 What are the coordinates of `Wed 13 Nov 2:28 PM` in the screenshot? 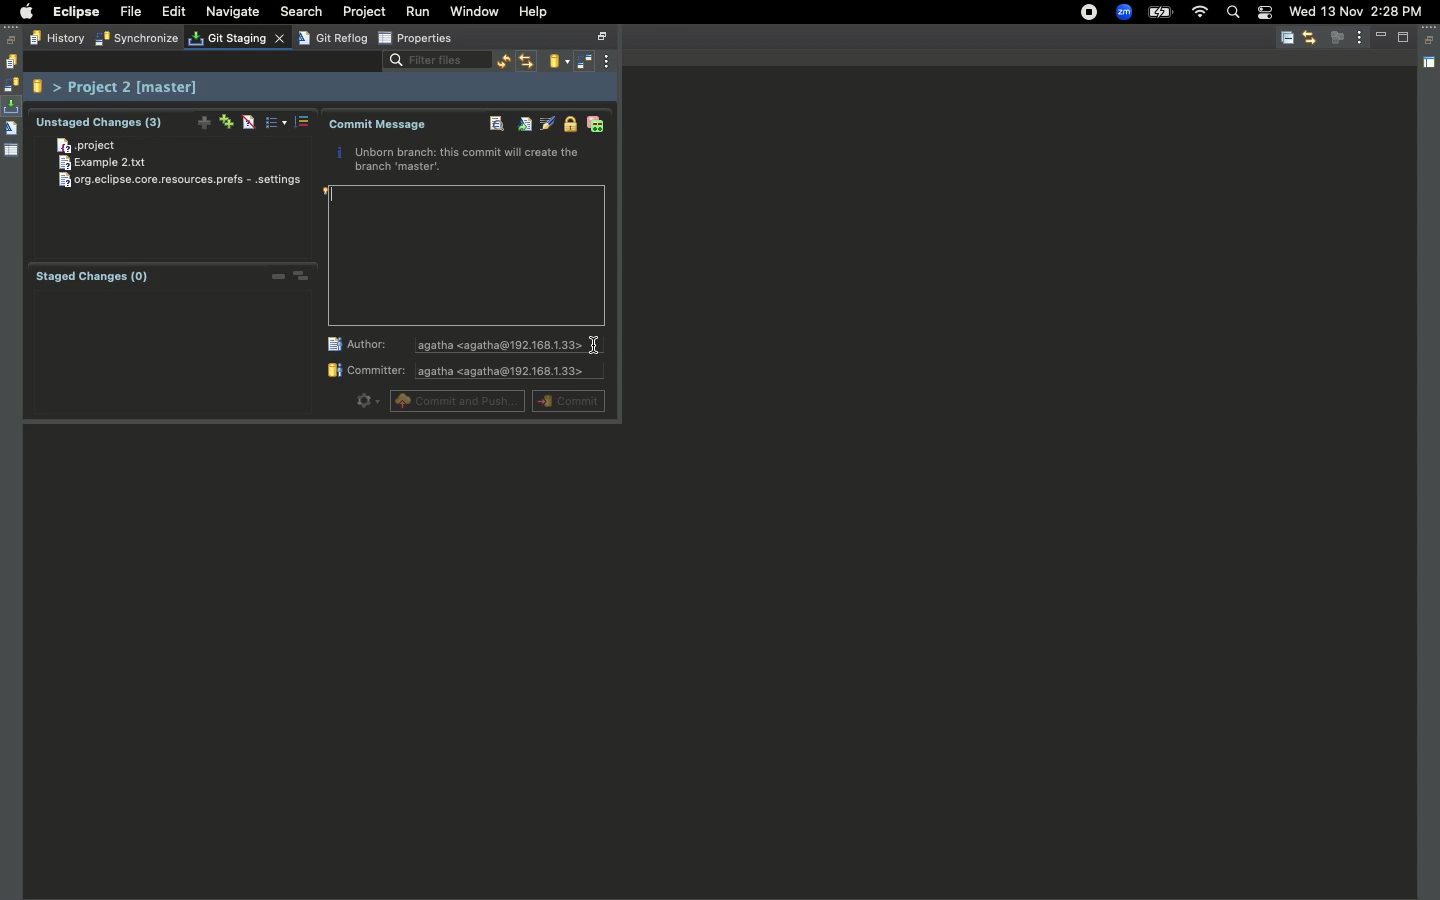 It's located at (1355, 10).